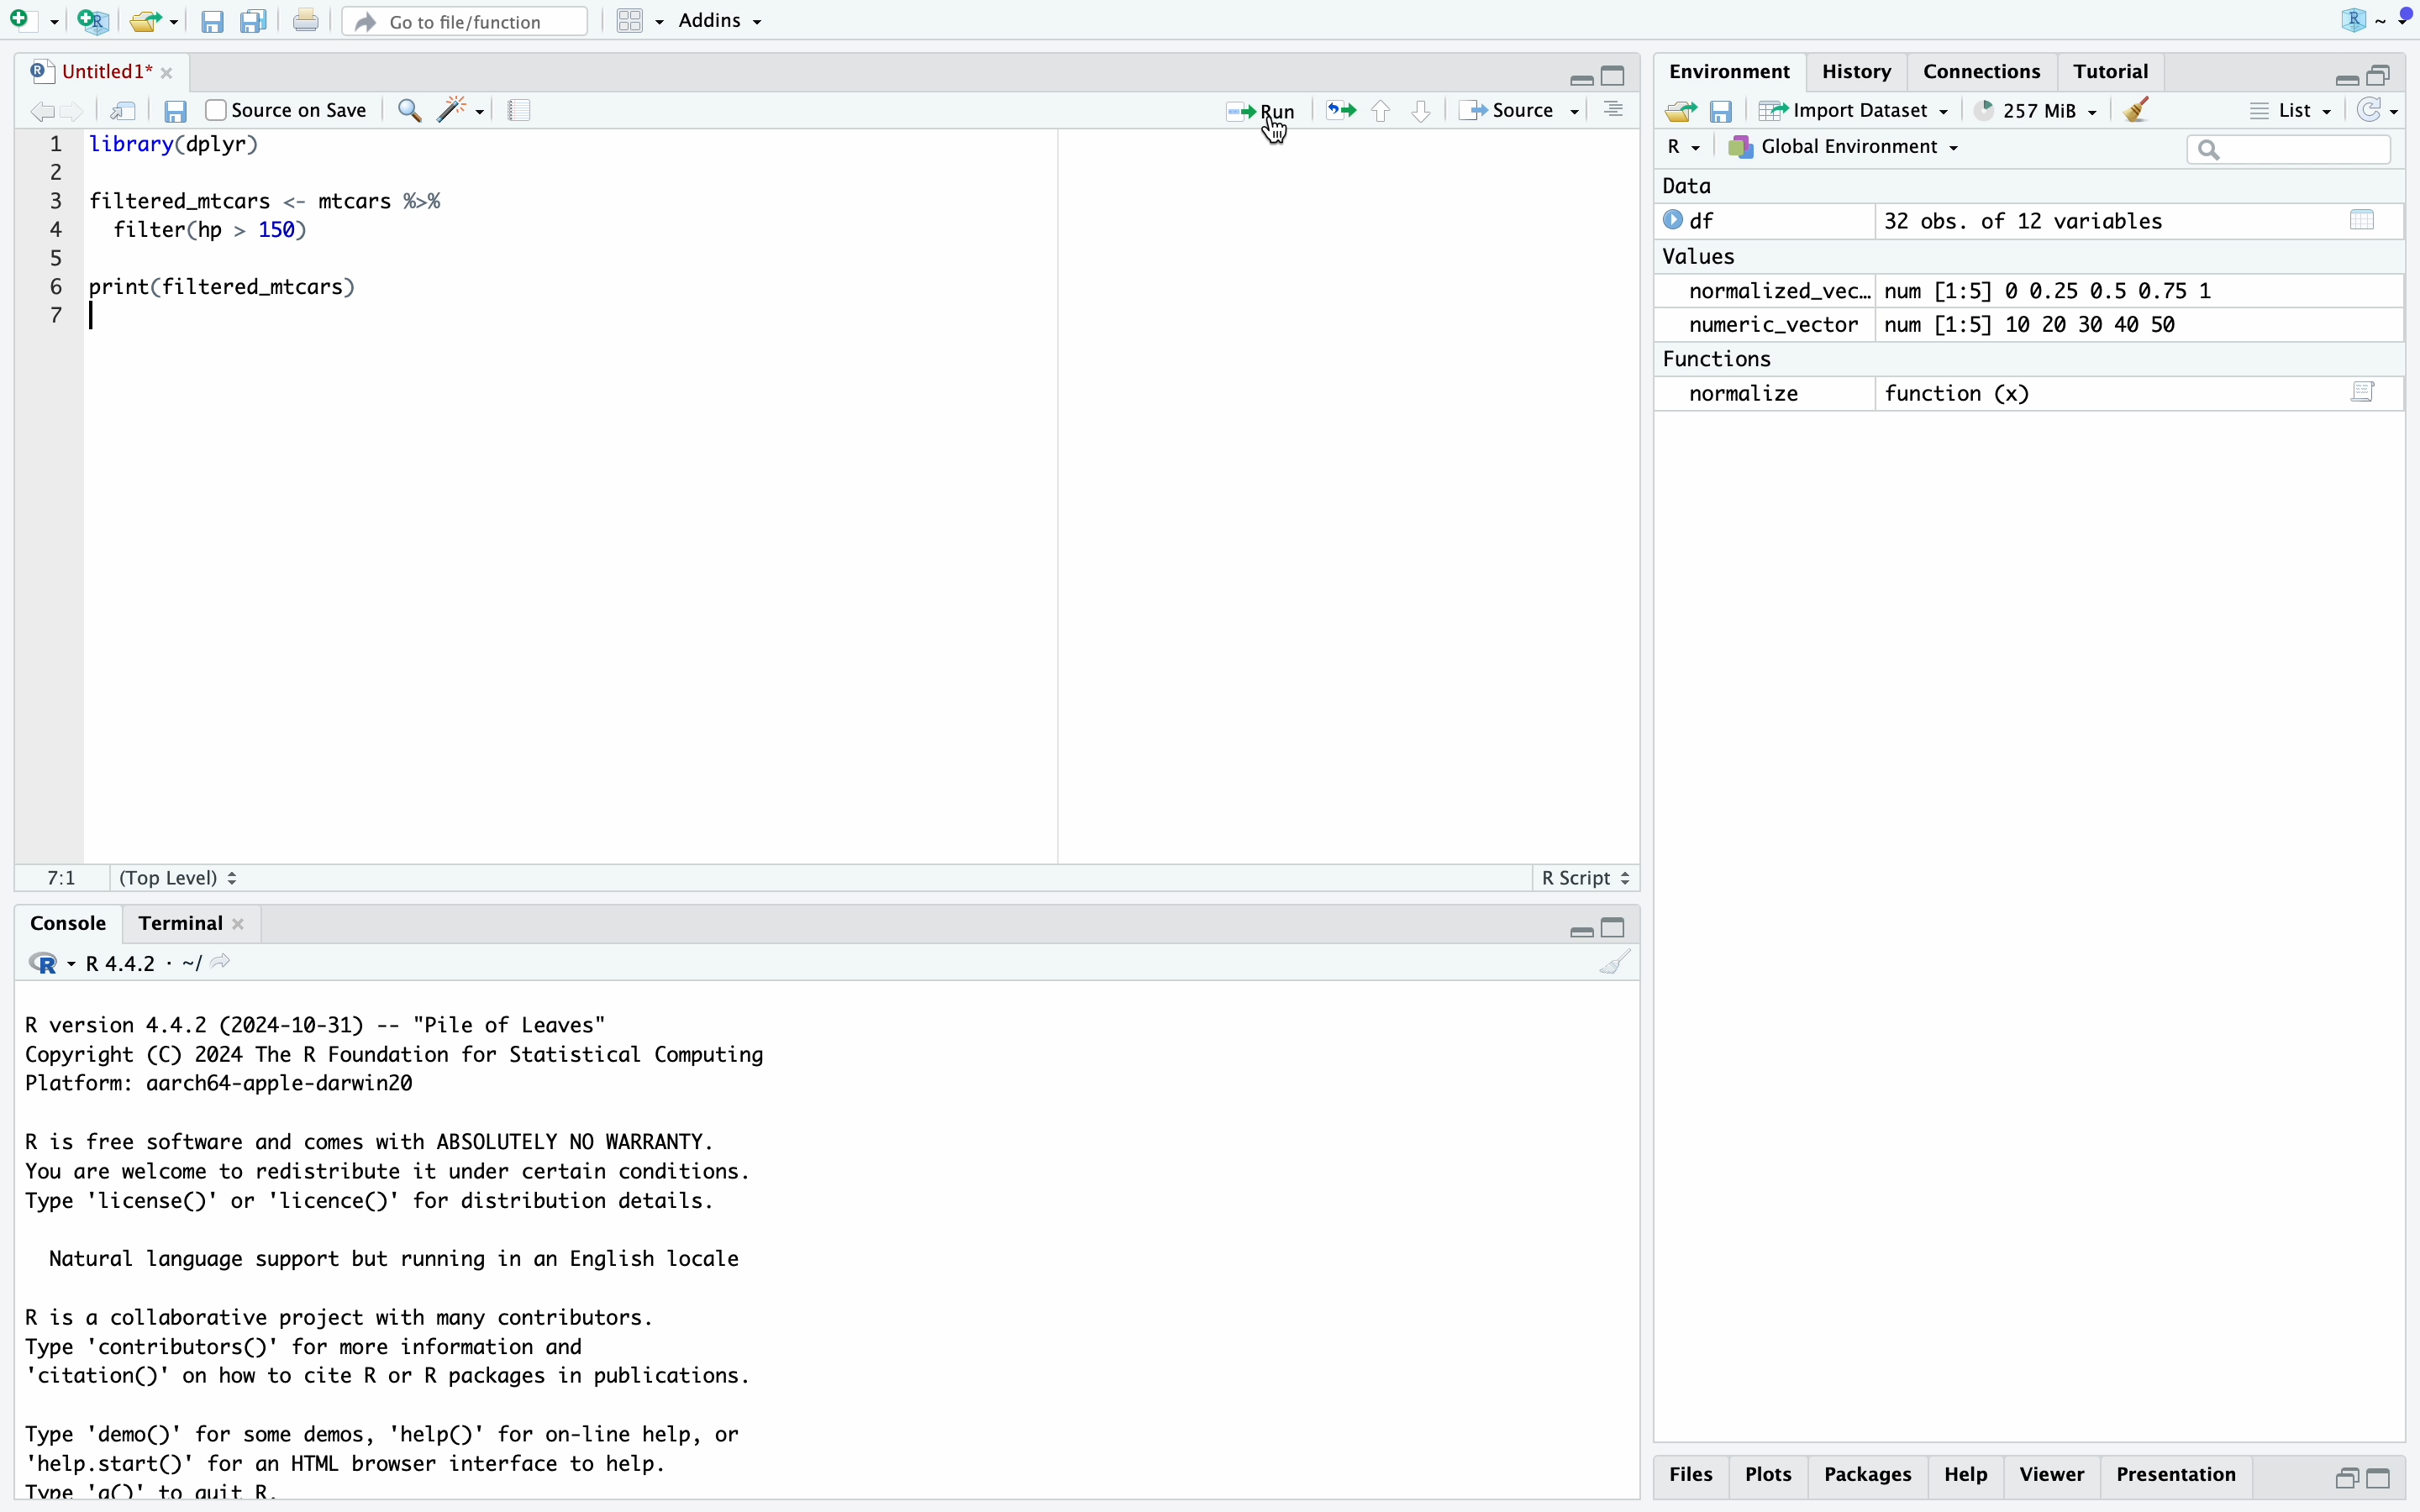 Image resolution: width=2420 pixels, height=1512 pixels. What do you see at coordinates (2381, 19) in the screenshot?
I see `R dropdown` at bounding box center [2381, 19].